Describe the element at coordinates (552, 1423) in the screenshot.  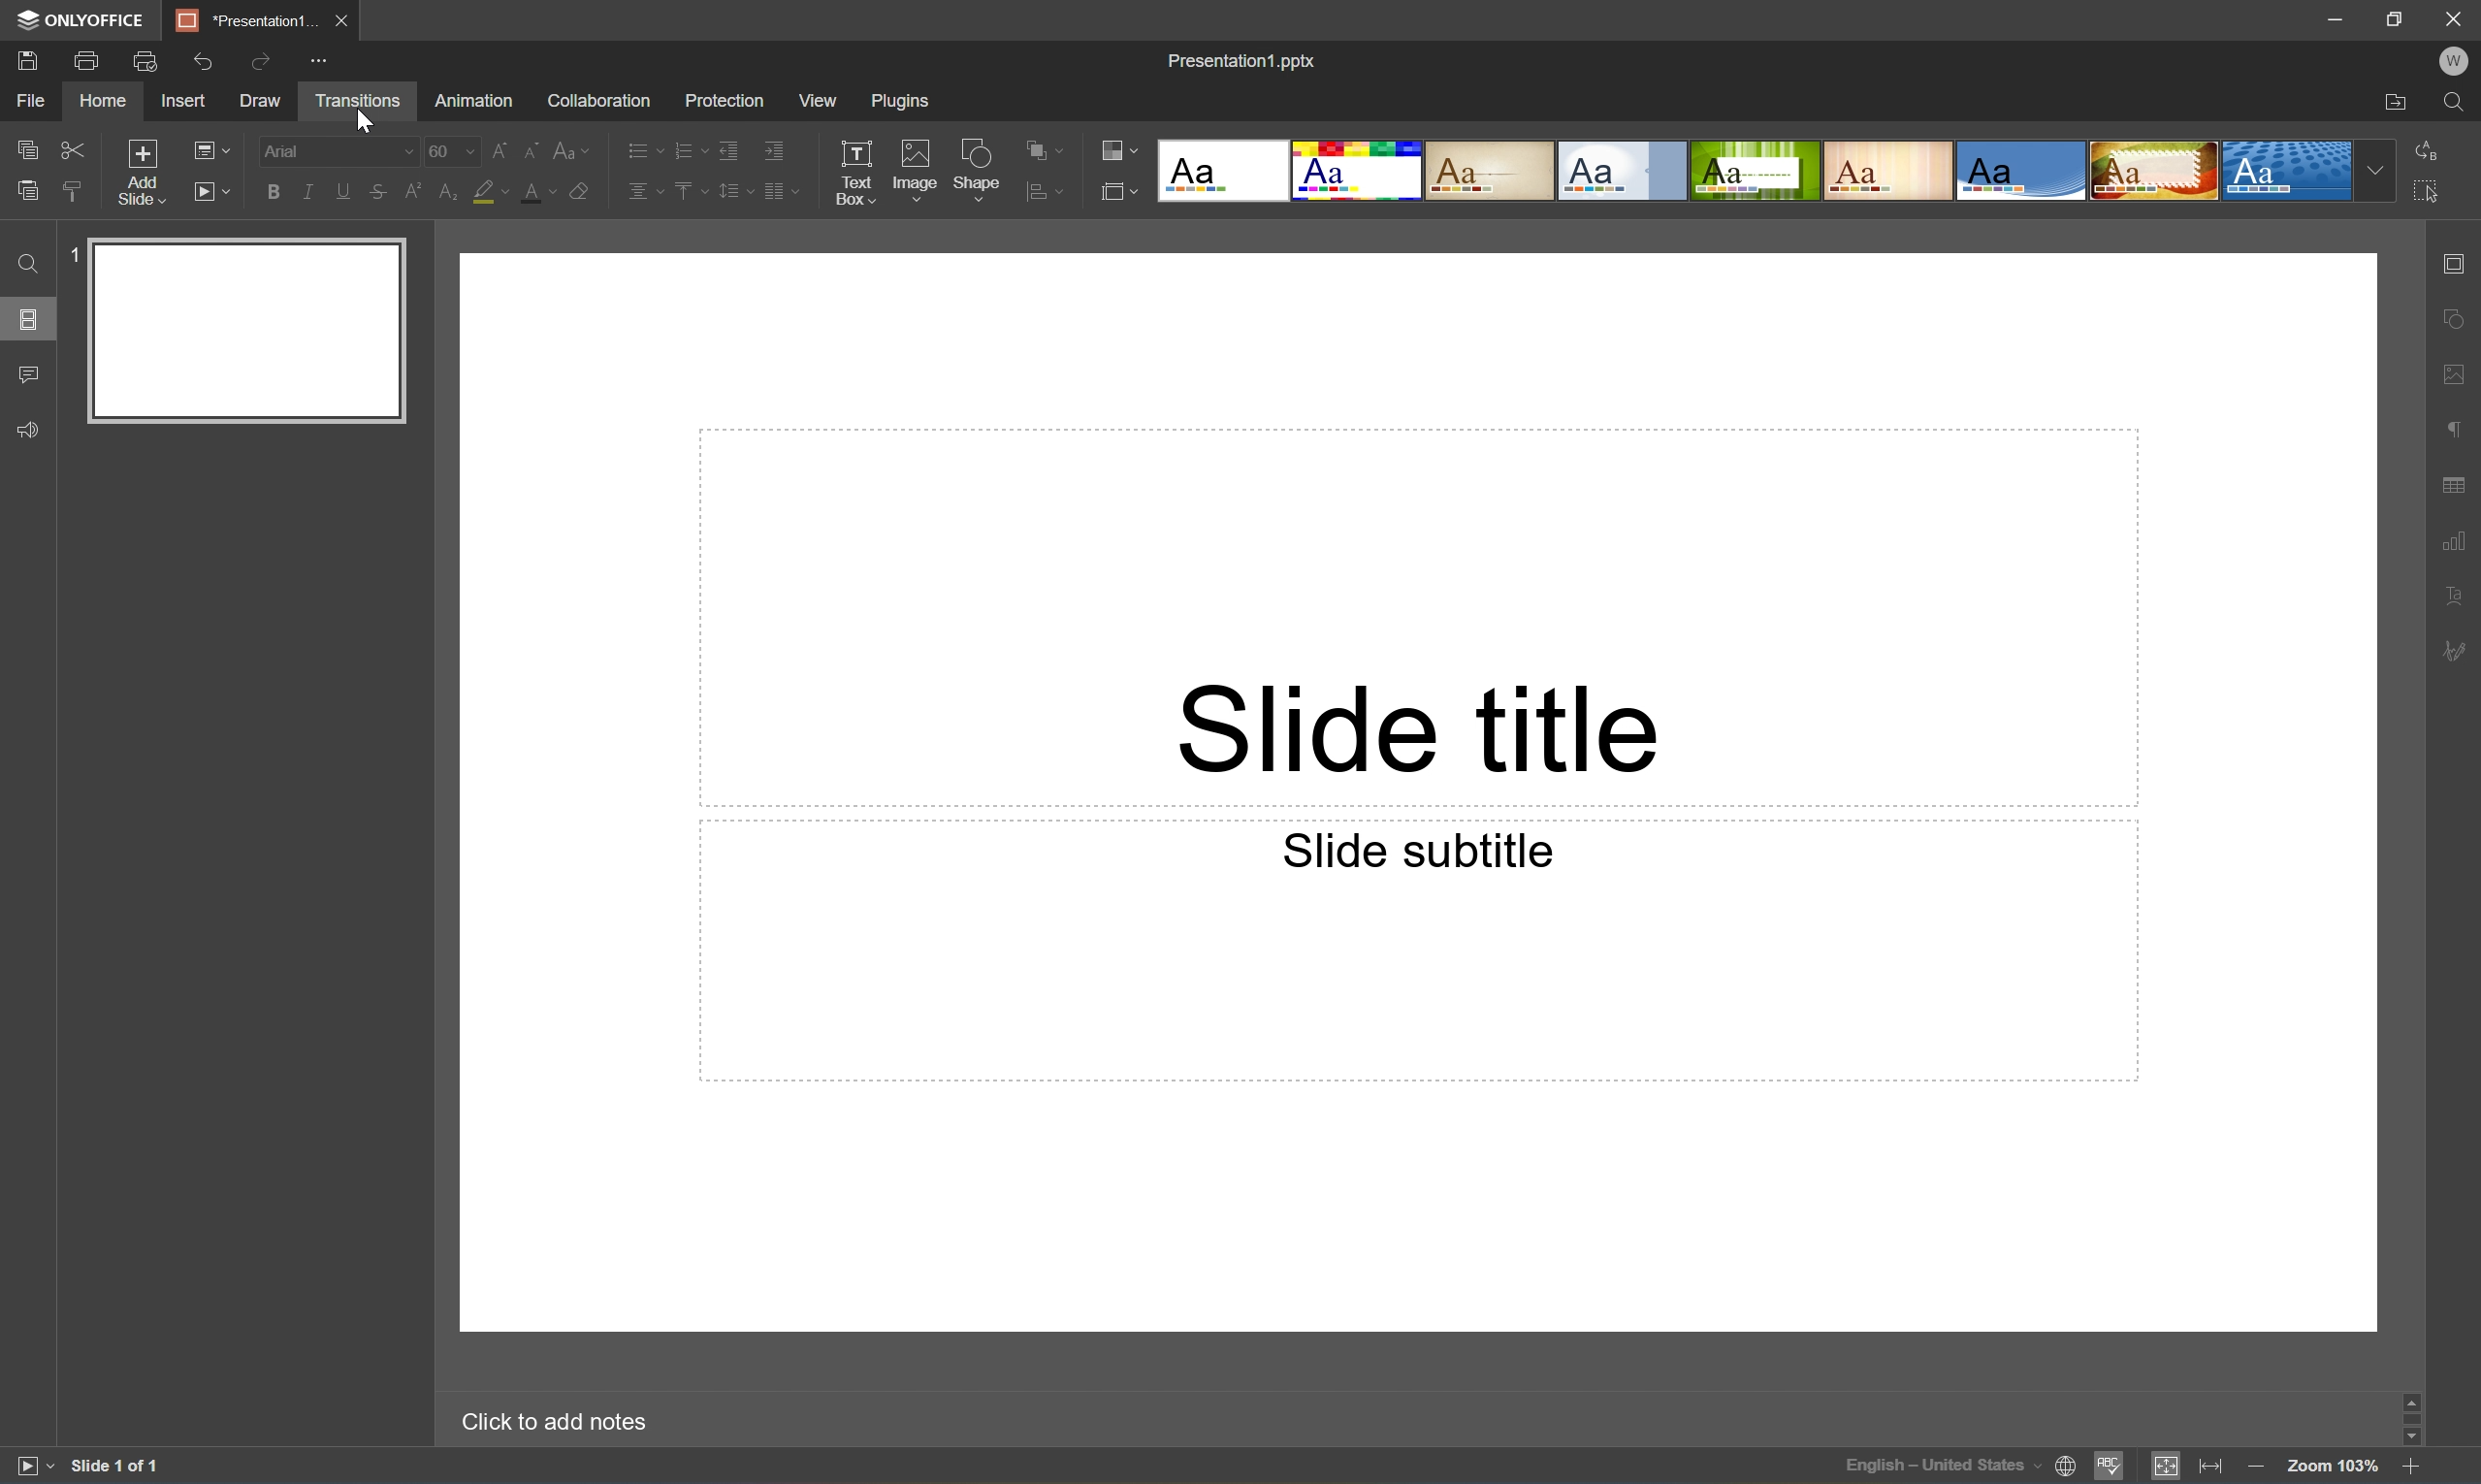
I see `Click to add notes` at that location.